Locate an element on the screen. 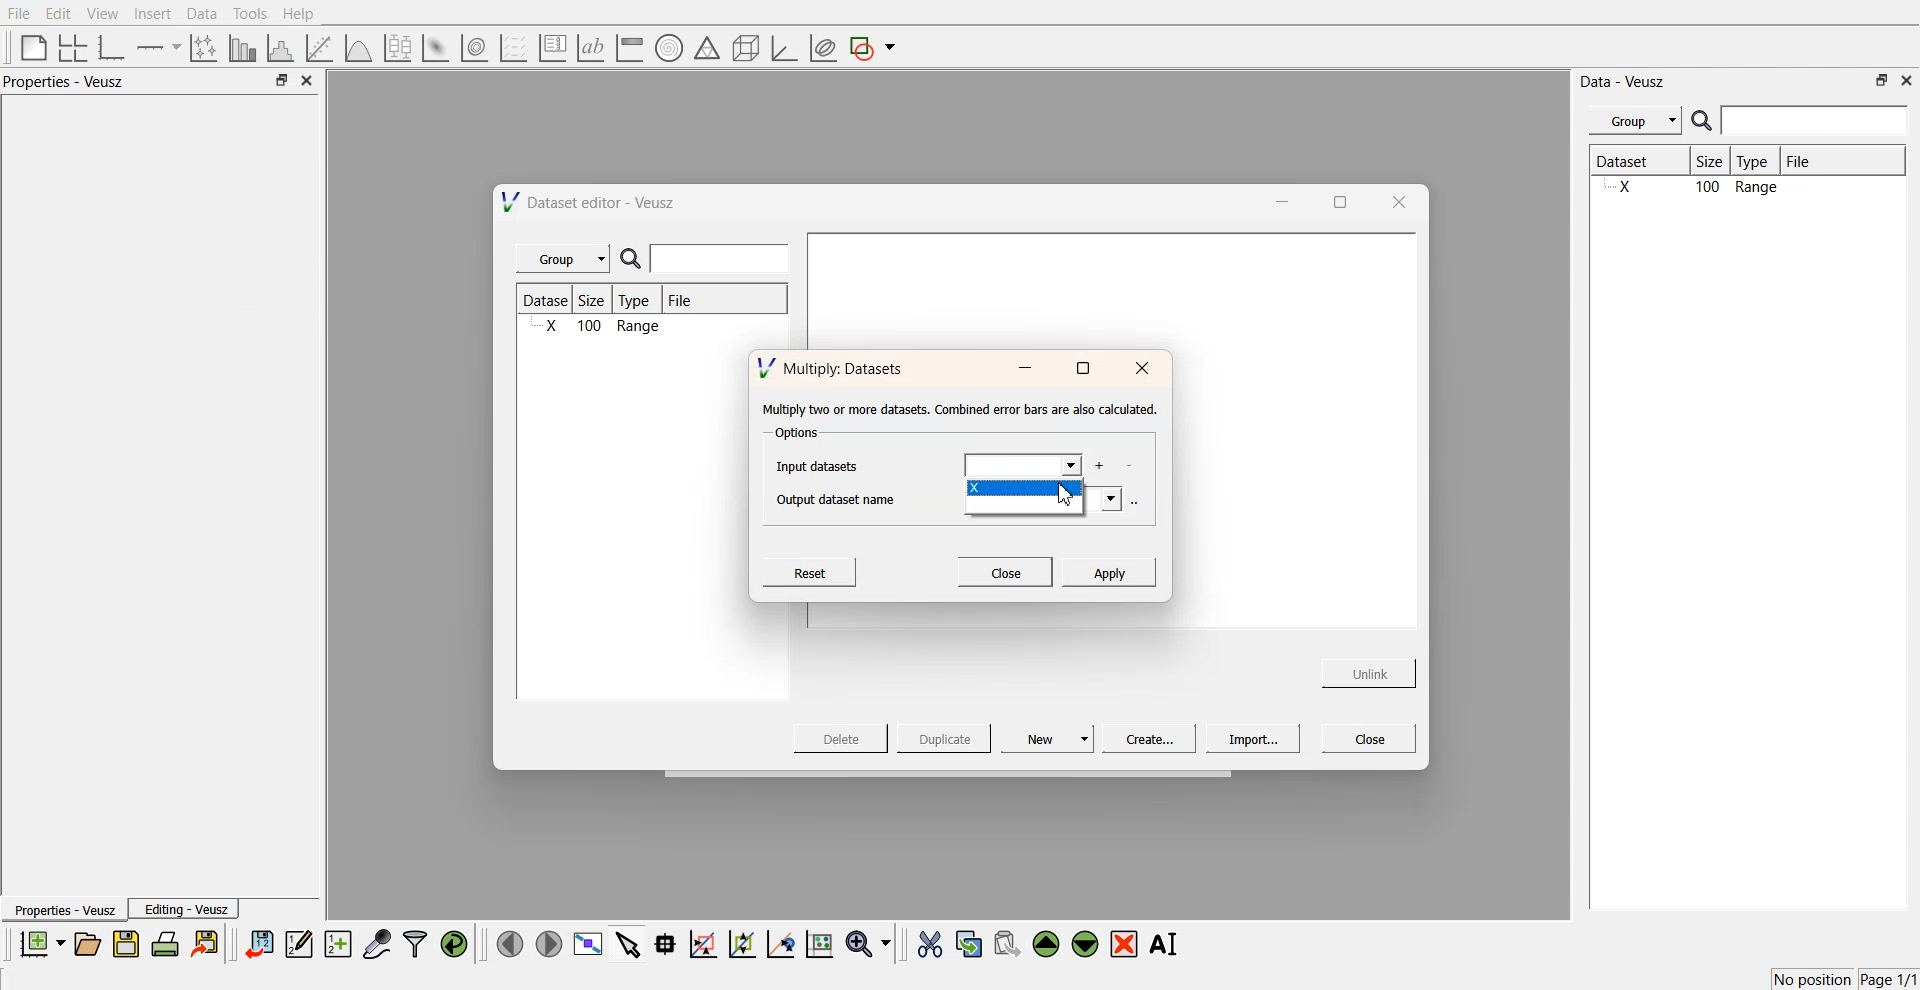 The image size is (1920, 990). plot a 2d data set as contour is located at coordinates (473, 49).